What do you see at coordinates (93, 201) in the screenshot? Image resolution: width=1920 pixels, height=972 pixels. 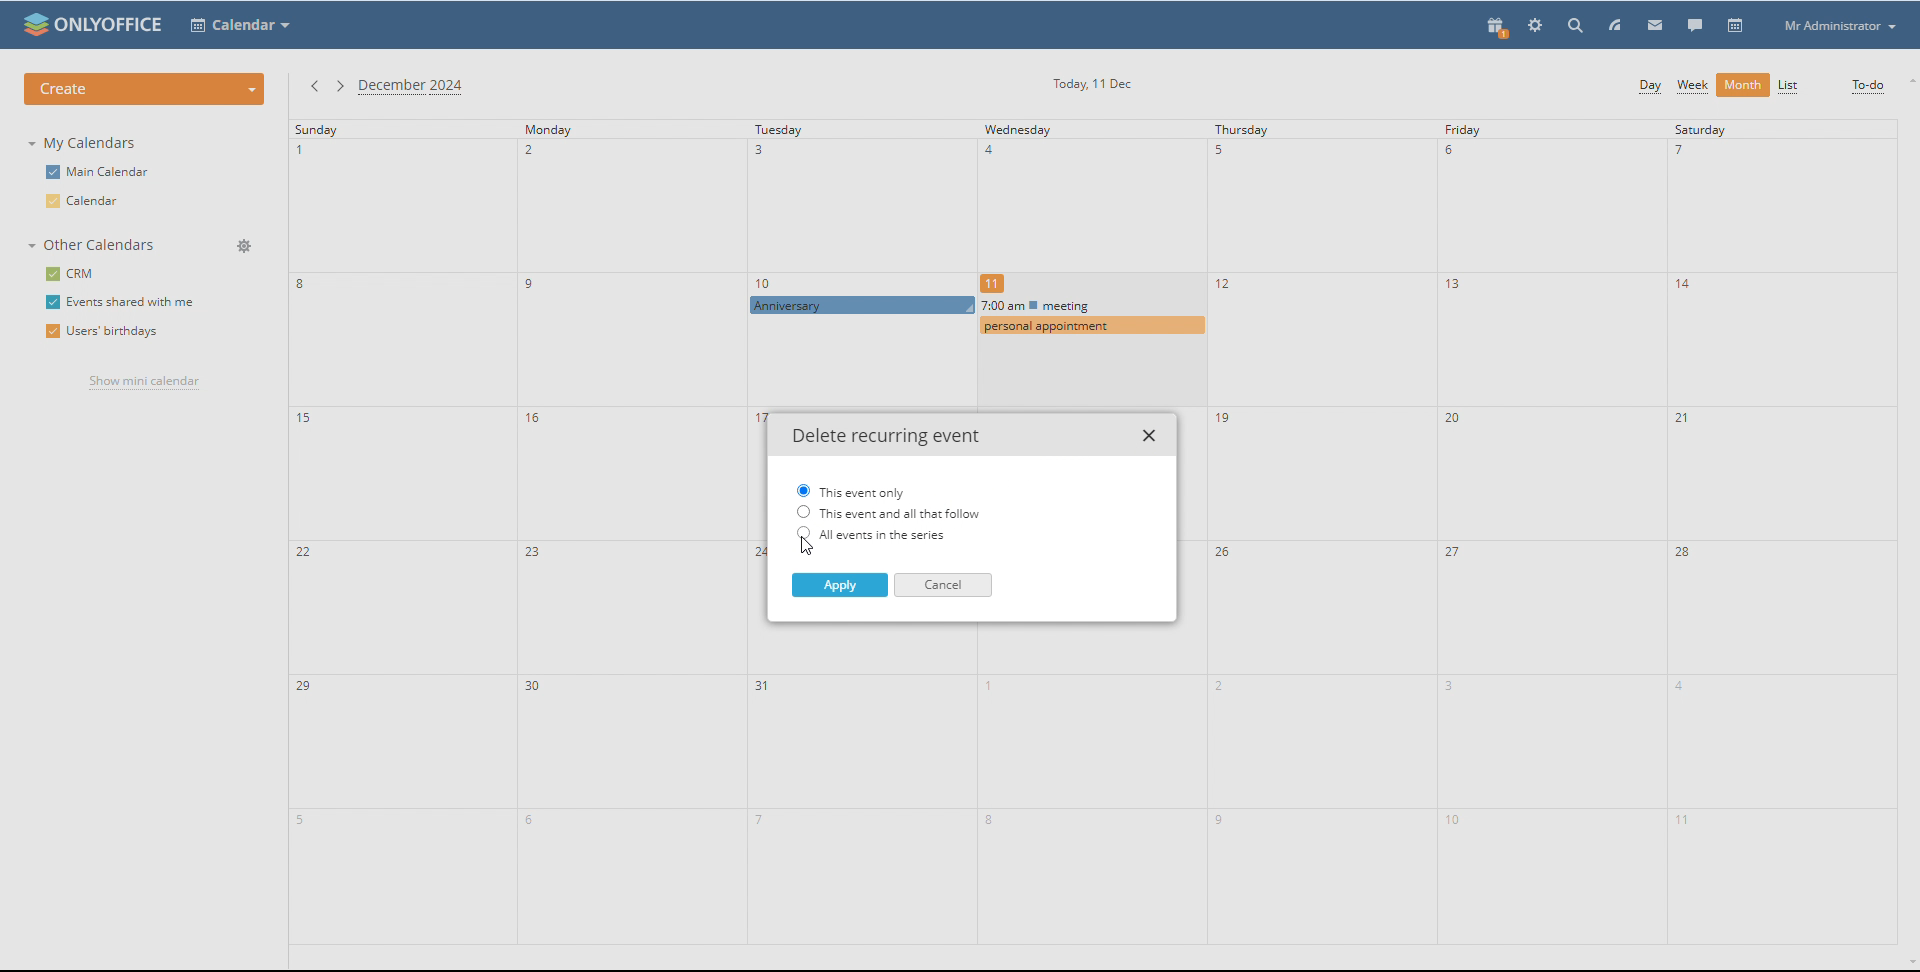 I see `calendar` at bounding box center [93, 201].